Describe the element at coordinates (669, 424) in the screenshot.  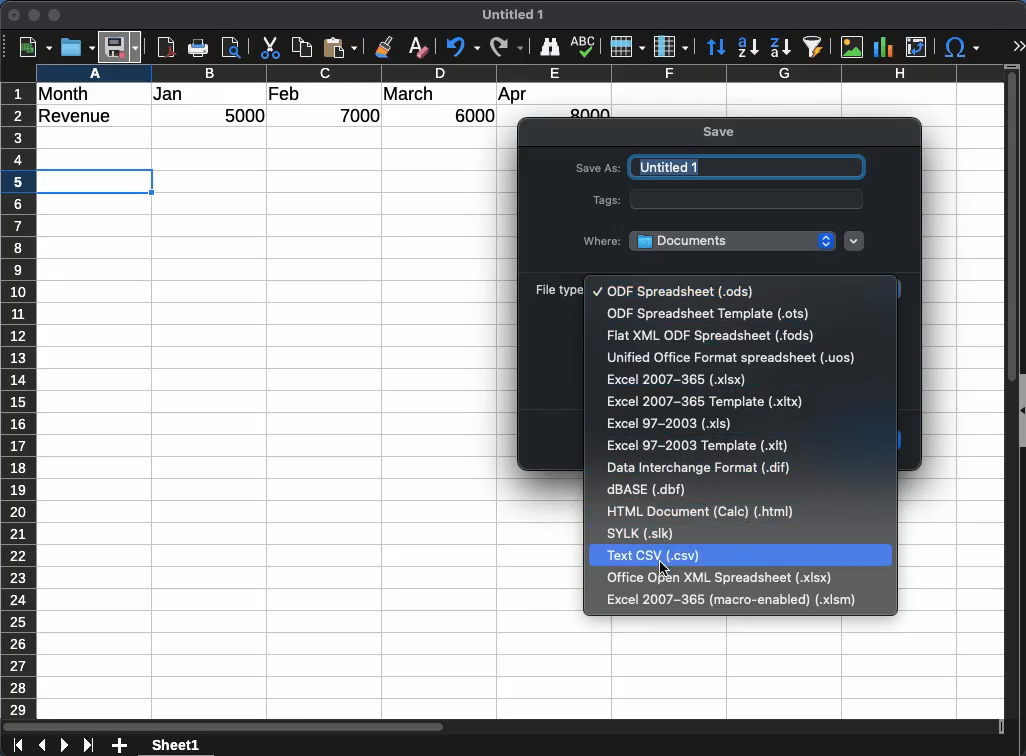
I see `Excel 97-2003` at that location.